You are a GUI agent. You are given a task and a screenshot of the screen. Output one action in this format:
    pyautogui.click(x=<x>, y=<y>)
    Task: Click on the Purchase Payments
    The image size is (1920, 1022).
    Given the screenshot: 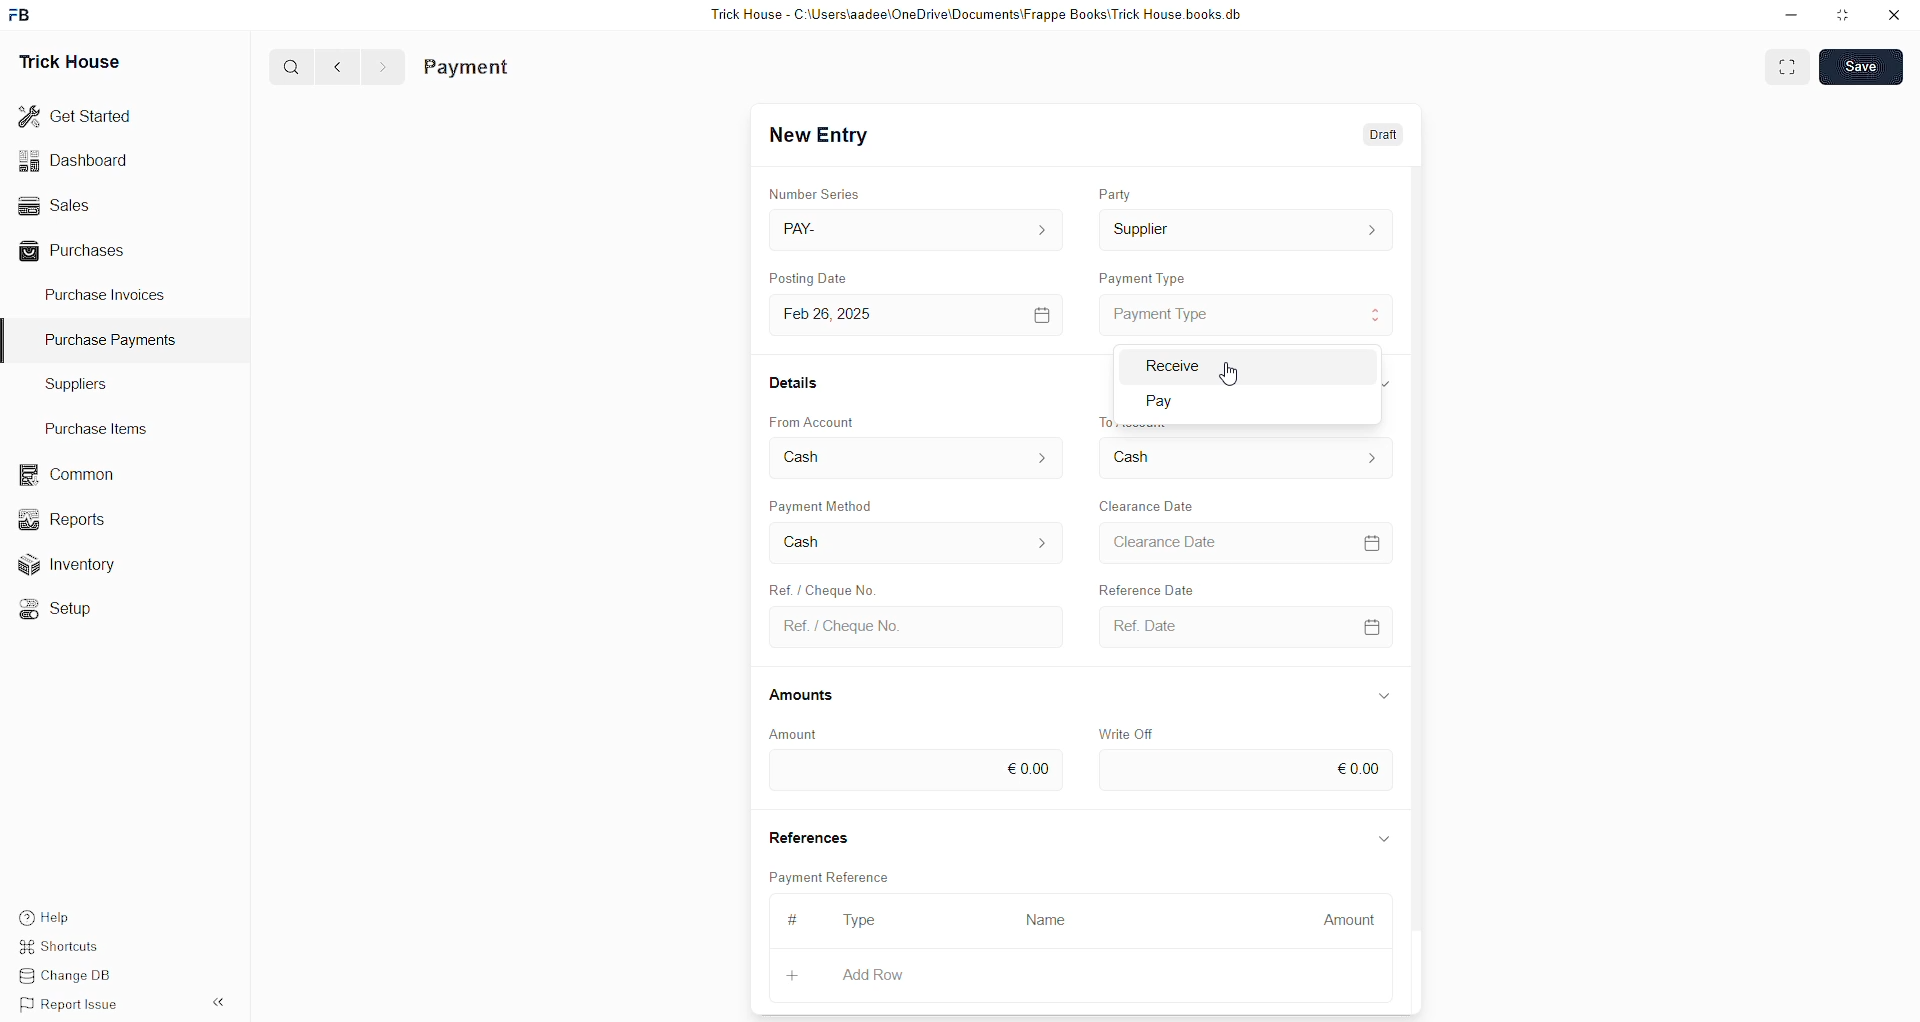 What is the action you would take?
    pyautogui.click(x=117, y=340)
    